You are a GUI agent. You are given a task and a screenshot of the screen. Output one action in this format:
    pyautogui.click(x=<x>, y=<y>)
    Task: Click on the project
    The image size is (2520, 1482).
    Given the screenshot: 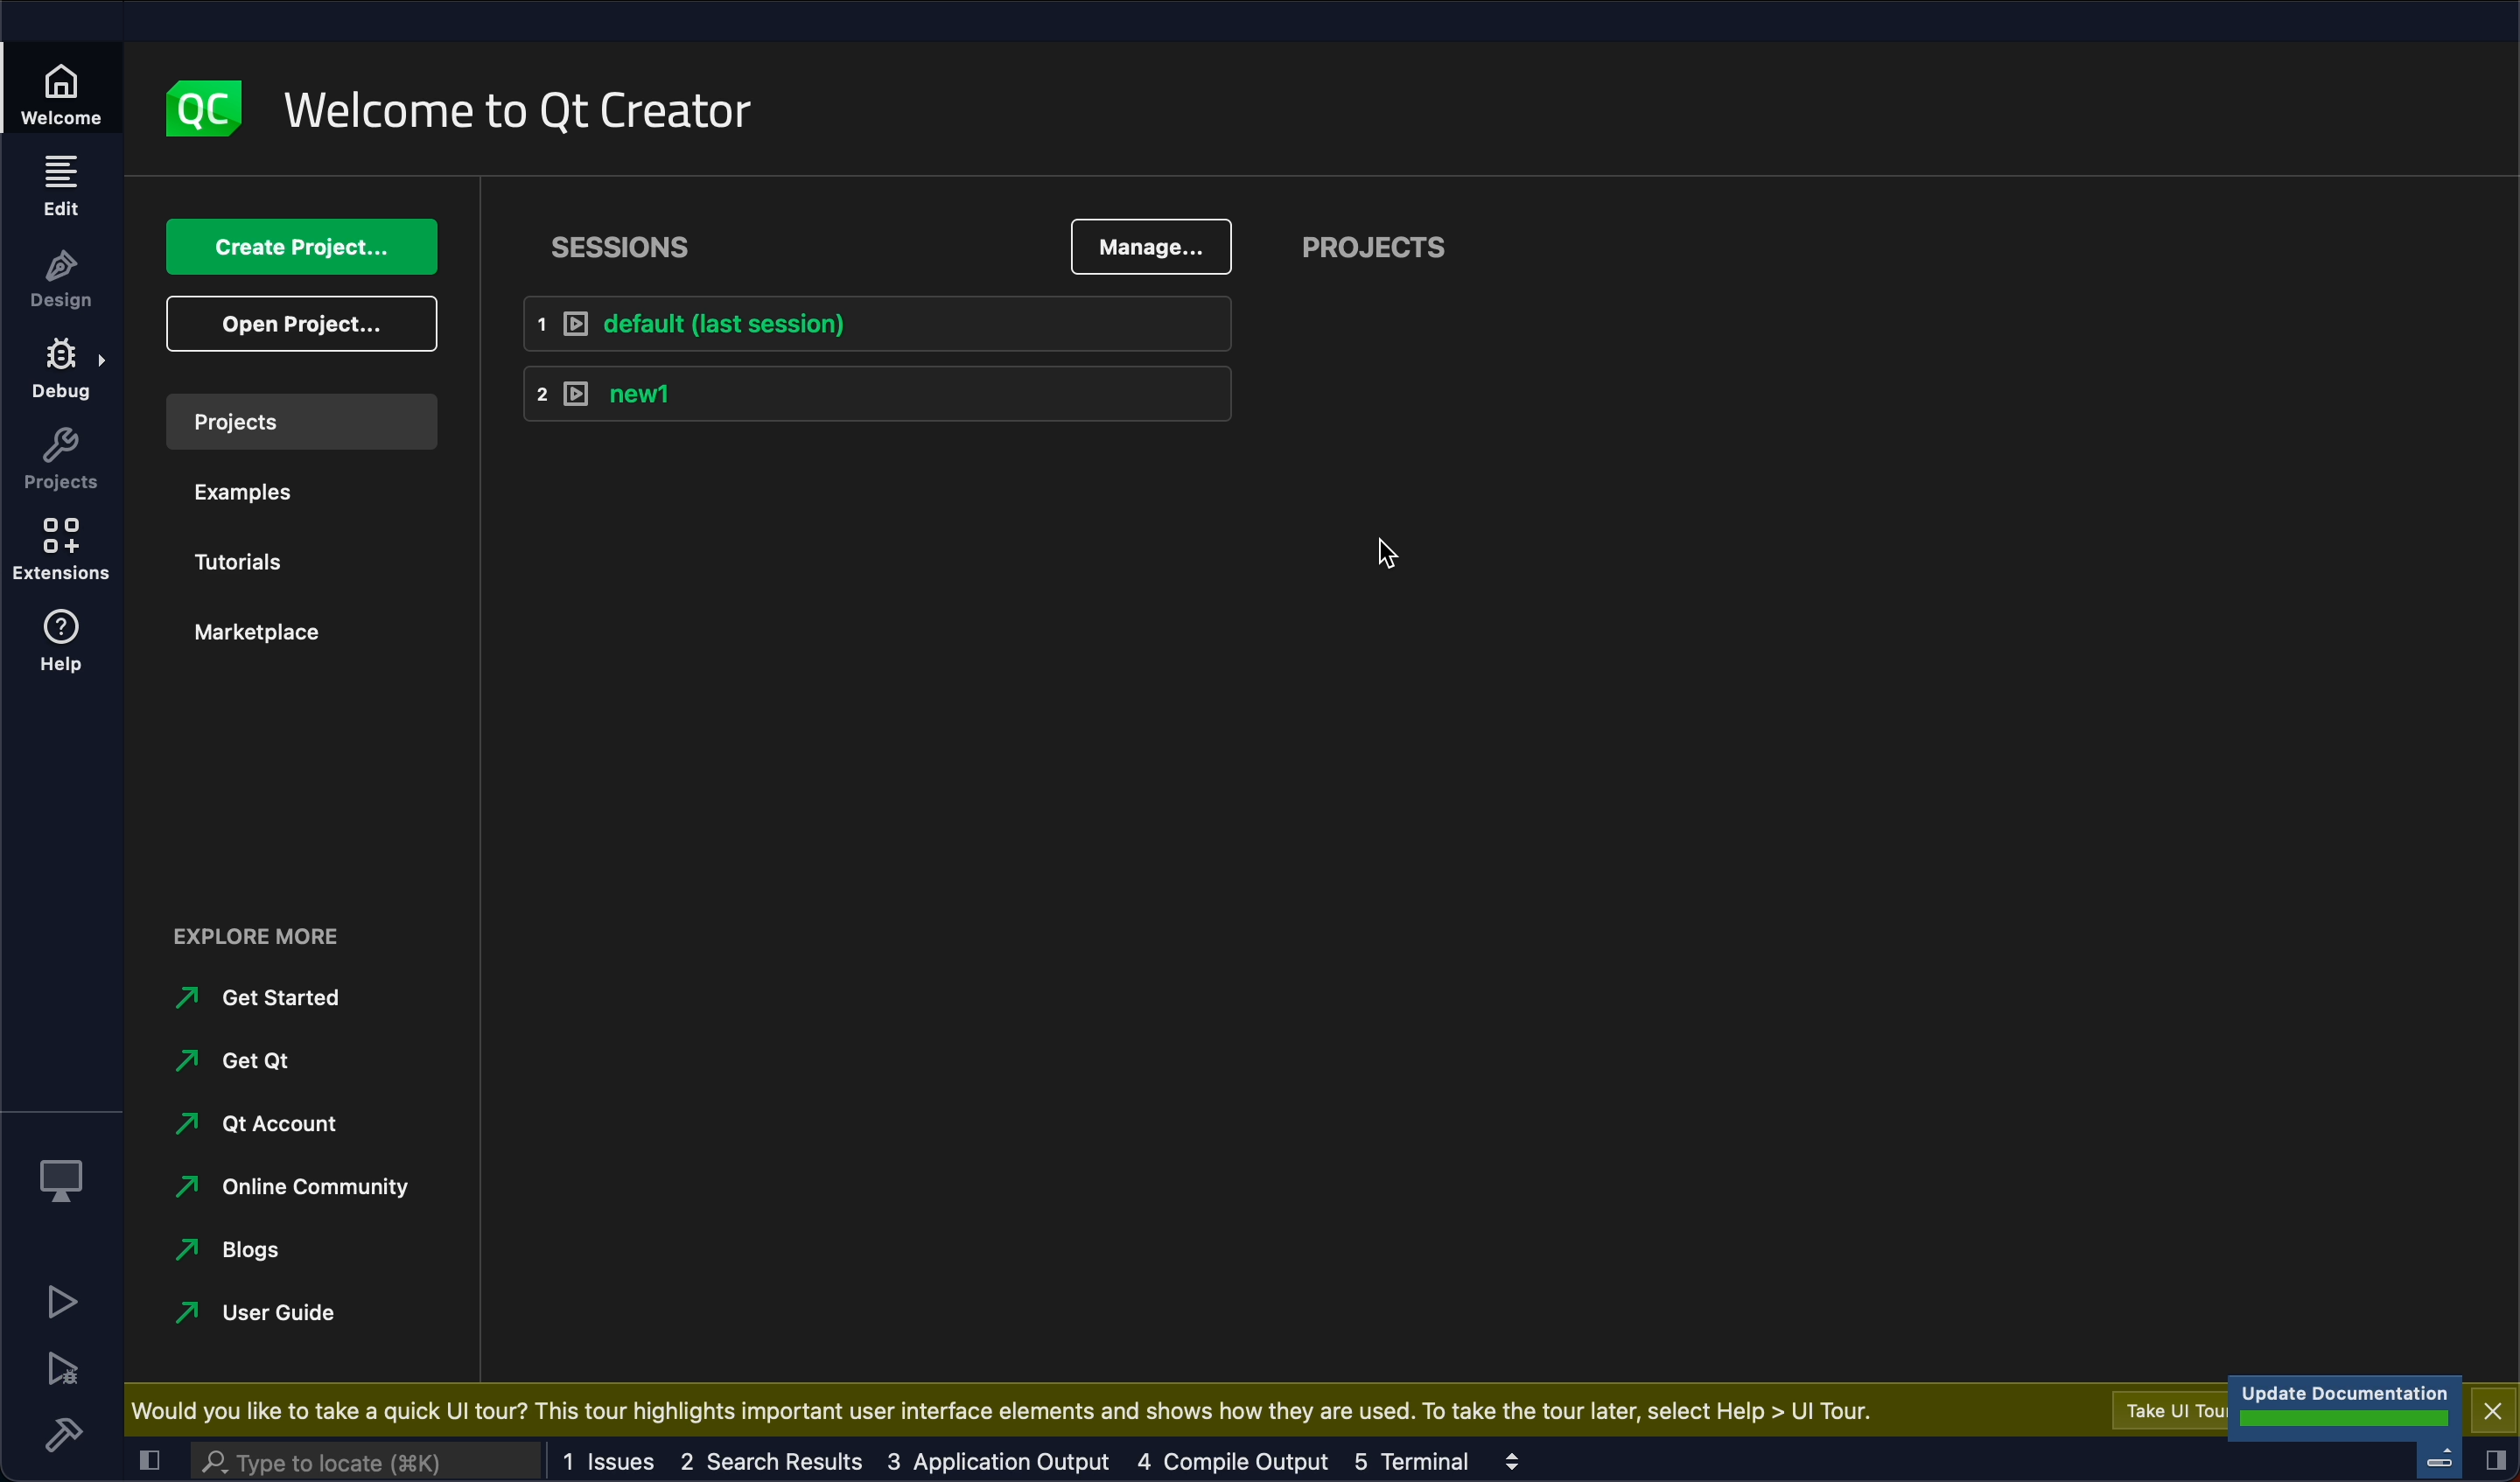 What is the action you would take?
    pyautogui.click(x=60, y=461)
    